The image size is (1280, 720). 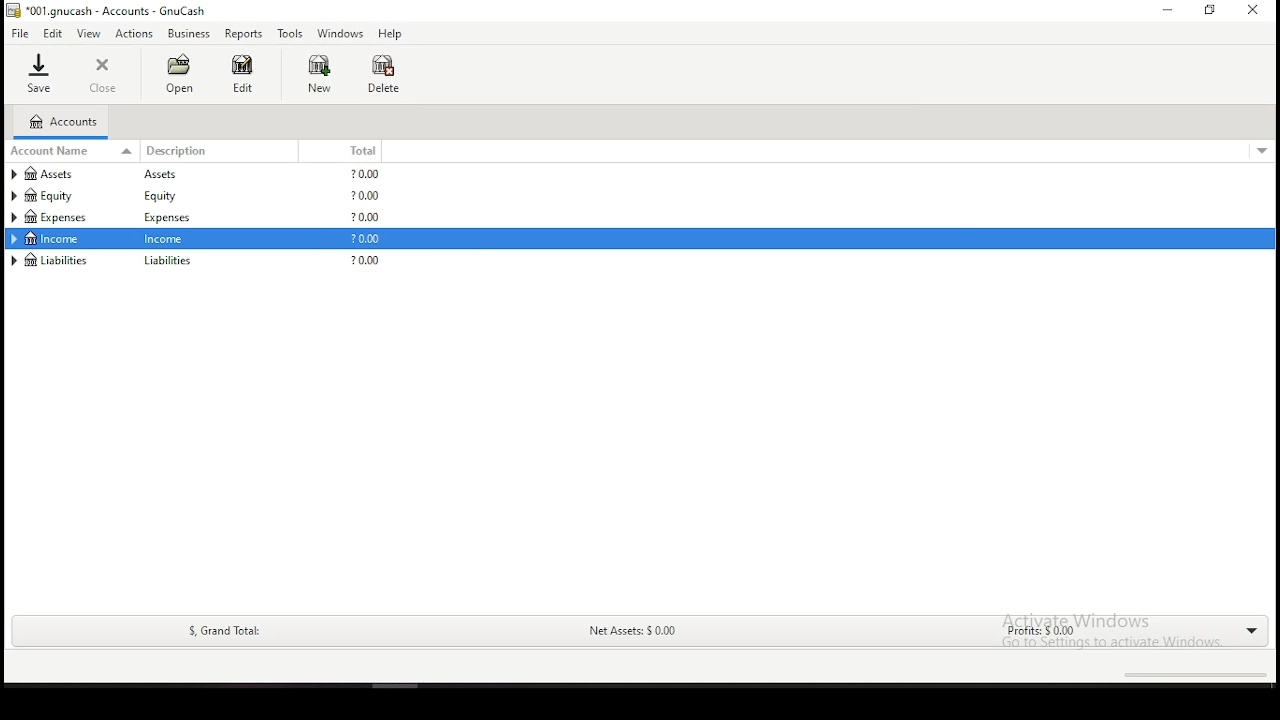 I want to click on ? 0.00, so click(x=362, y=262).